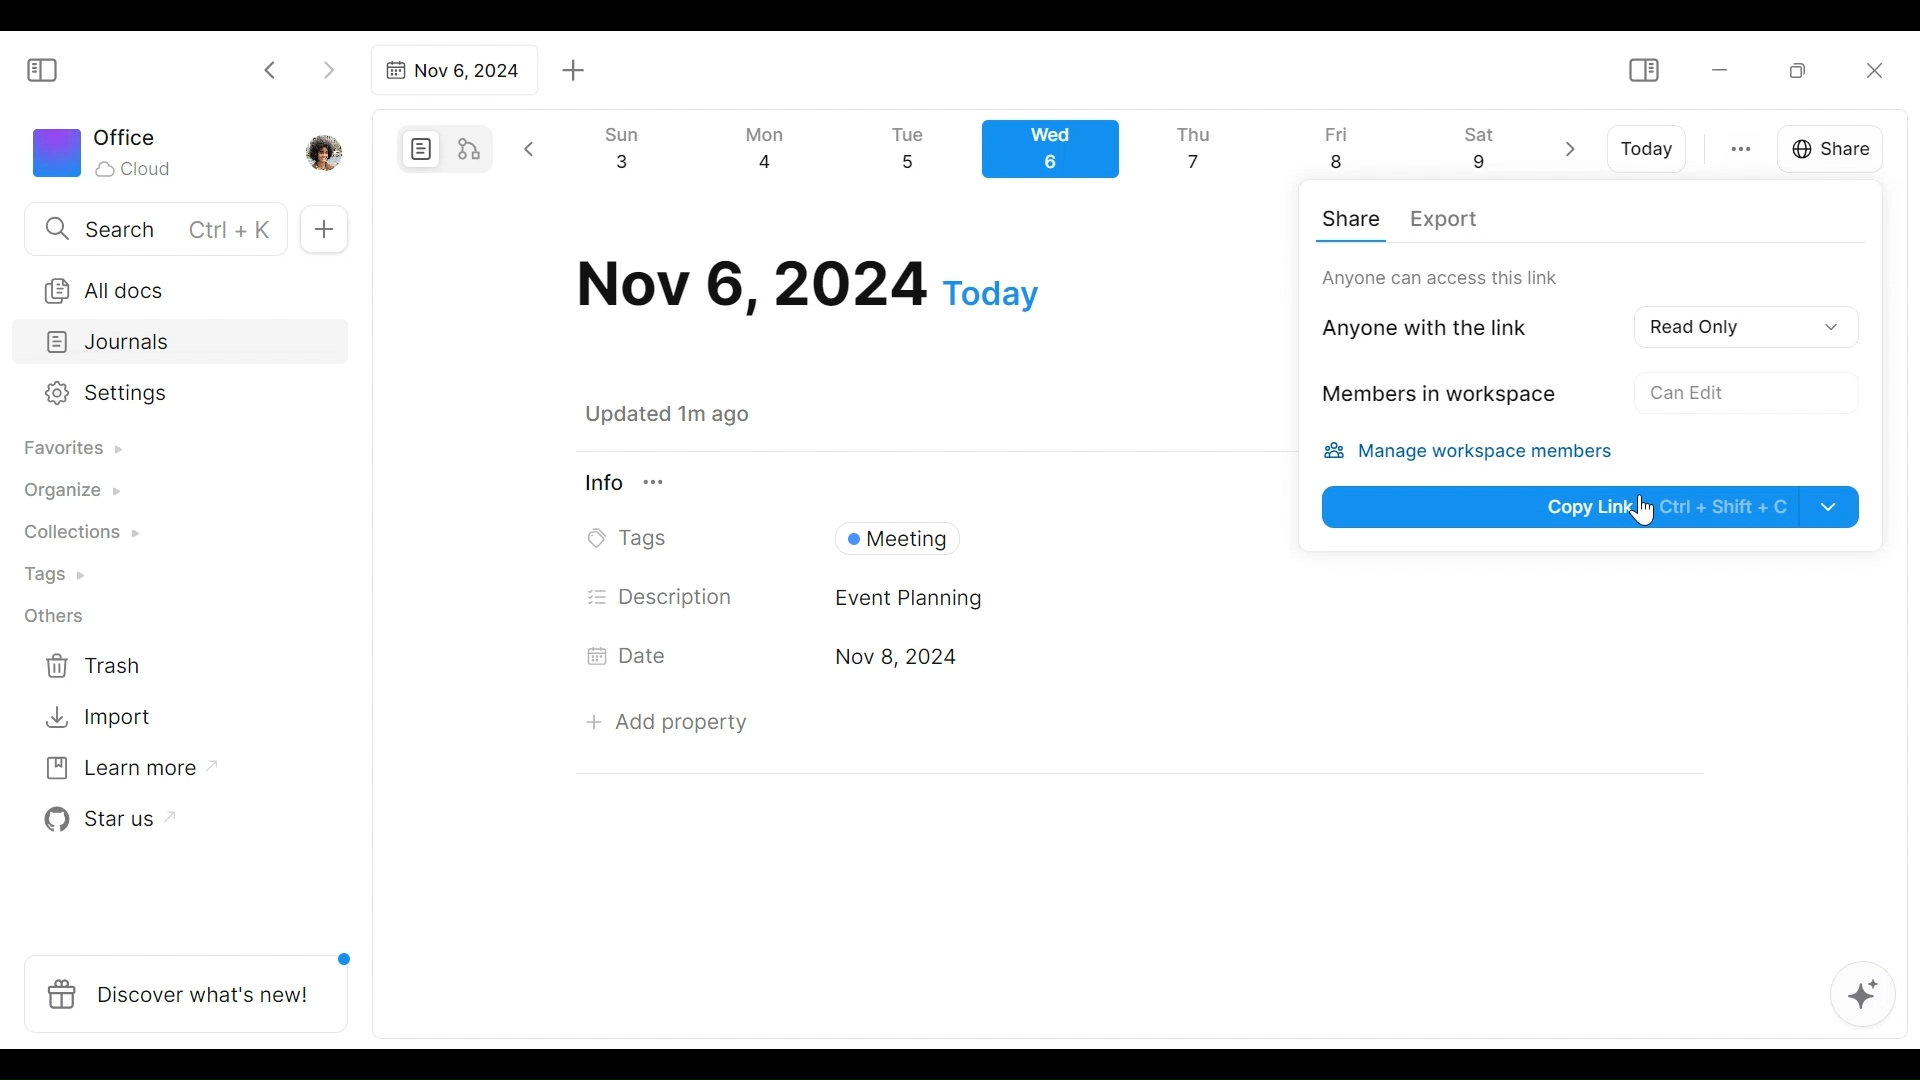  What do you see at coordinates (1744, 327) in the screenshot?
I see `Read Only` at bounding box center [1744, 327].